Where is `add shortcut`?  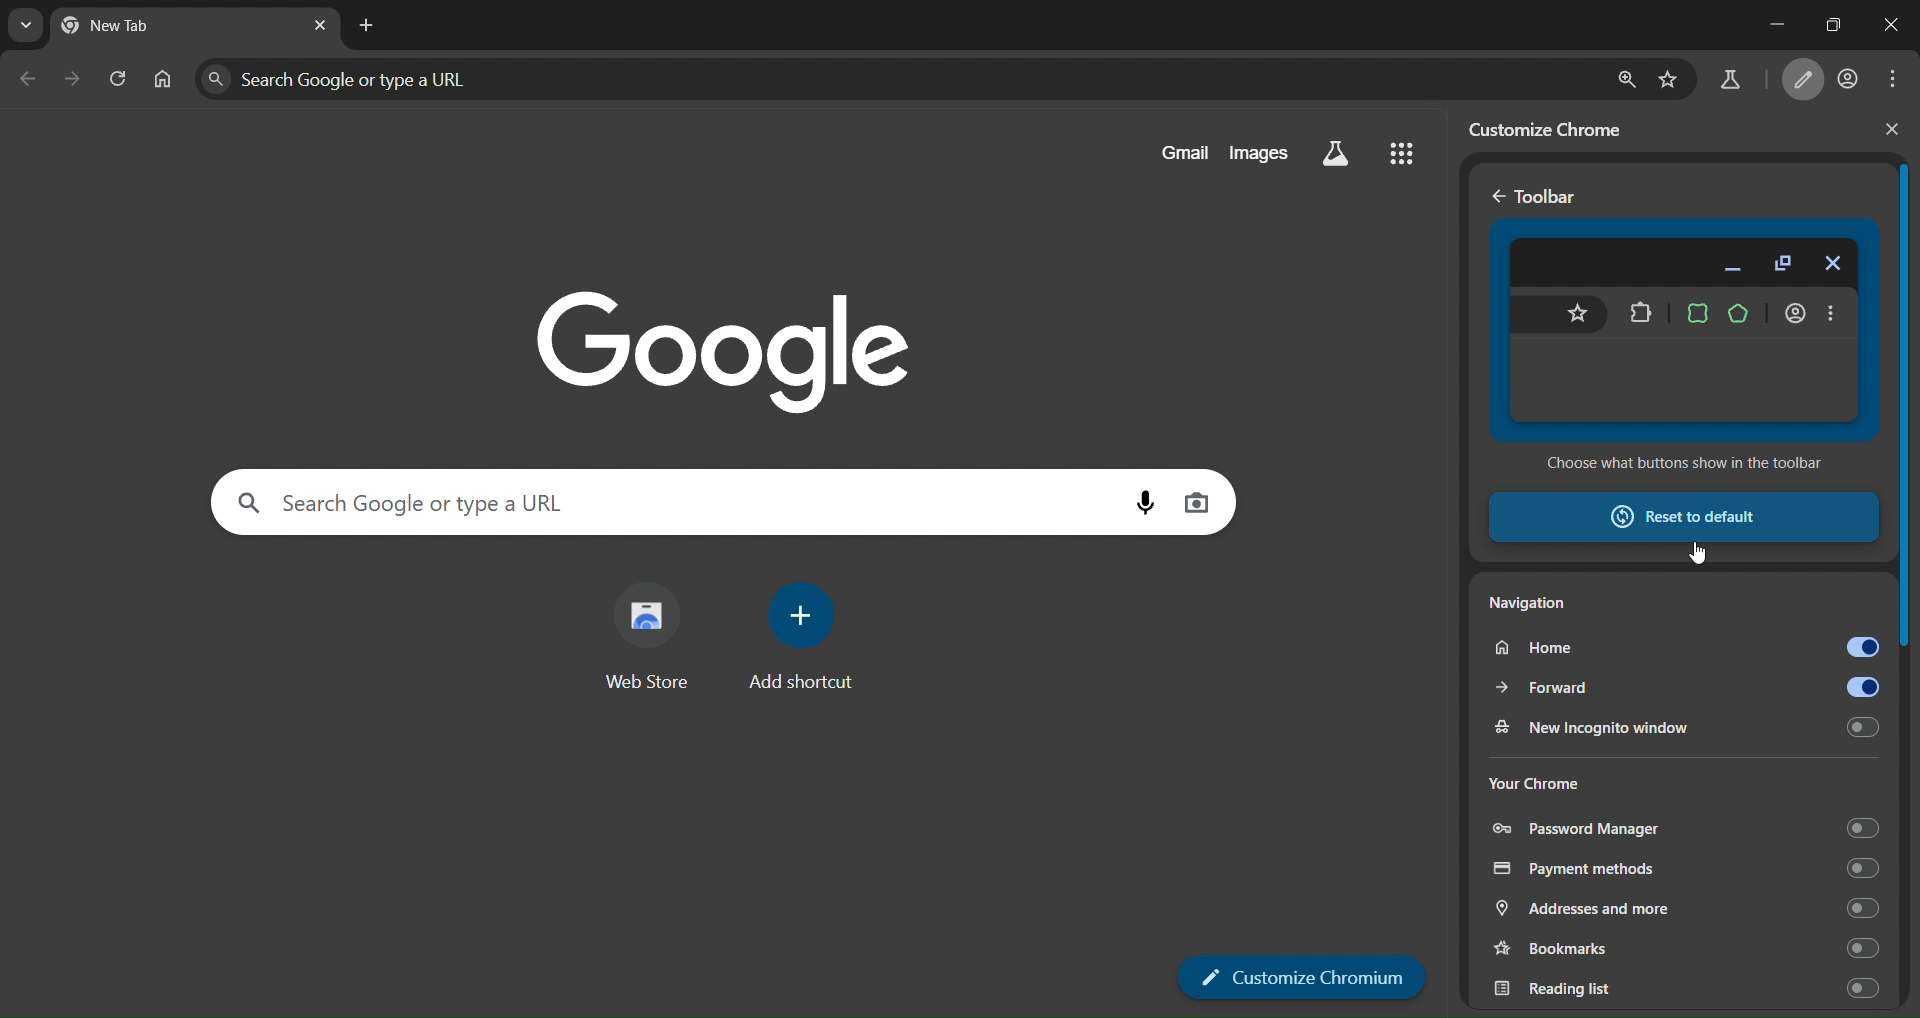
add shortcut is located at coordinates (801, 637).